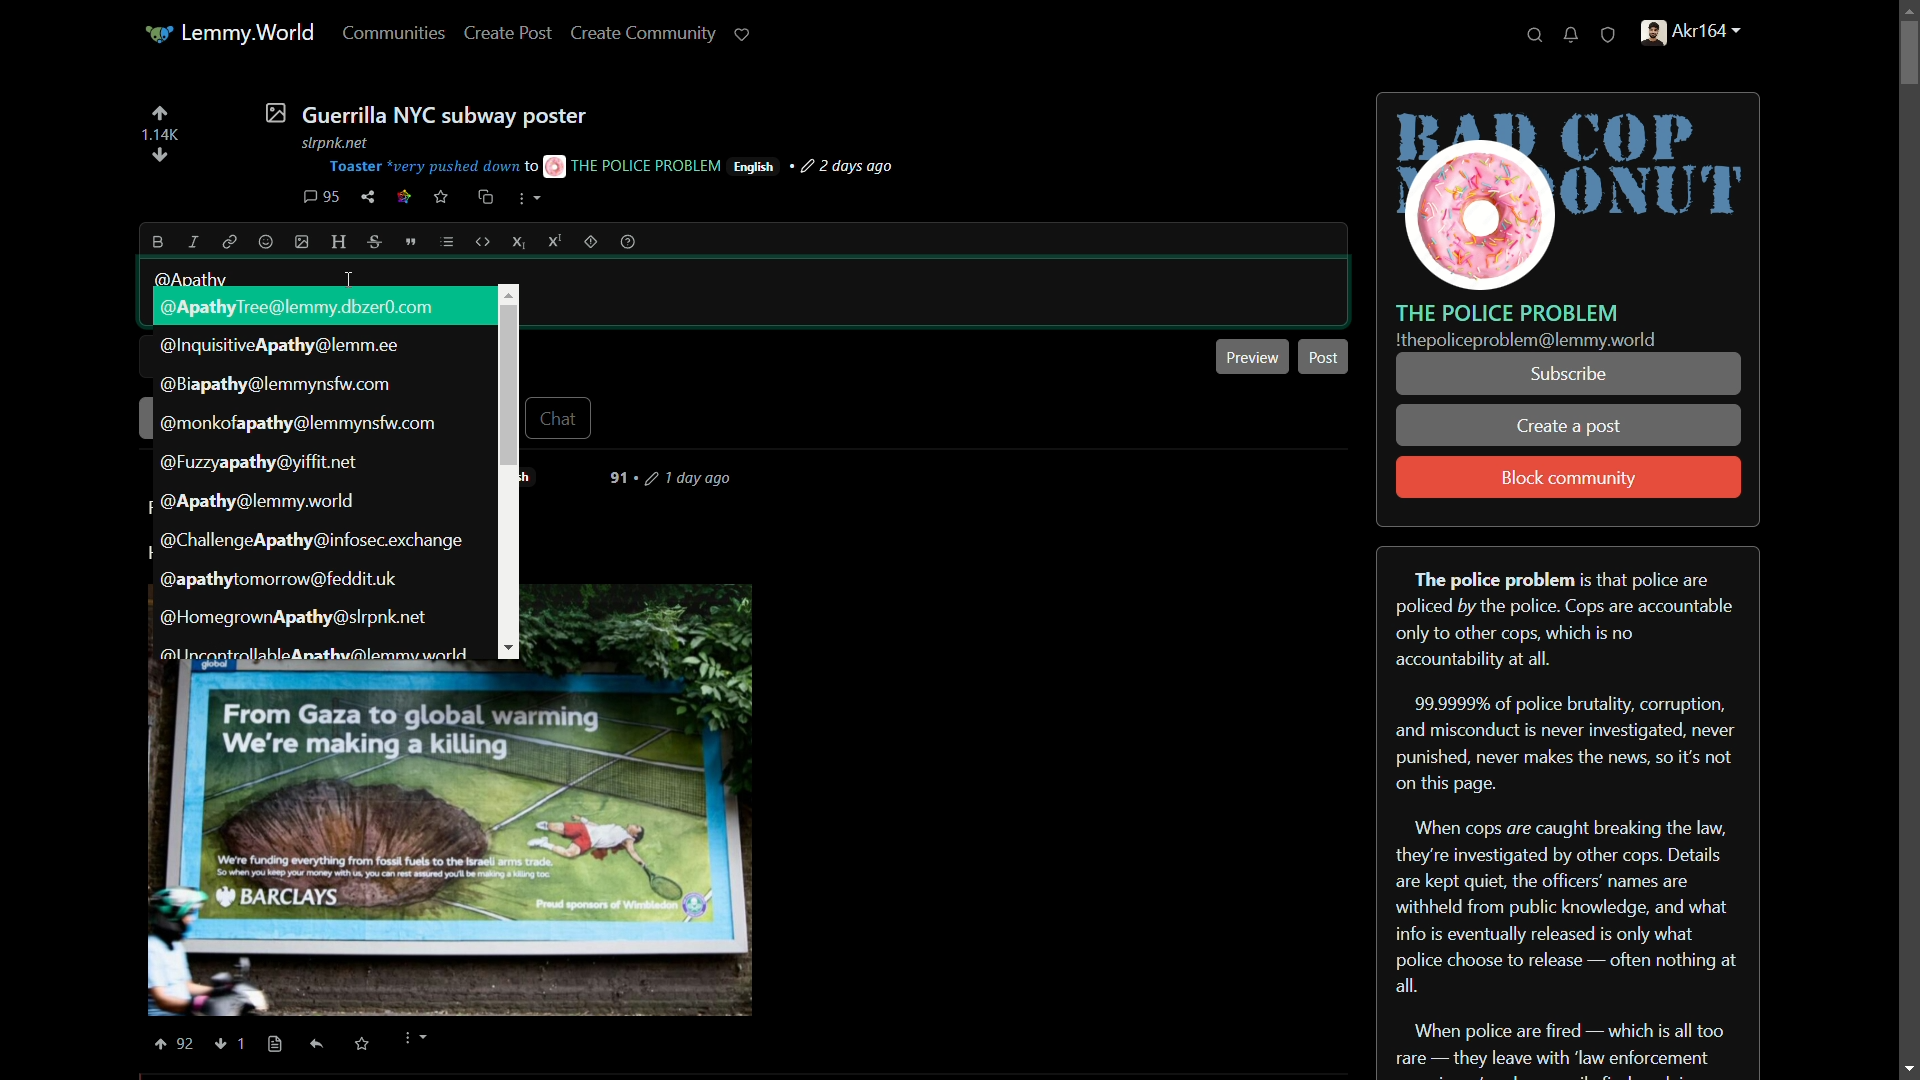  I want to click on number of votes, so click(159, 135).